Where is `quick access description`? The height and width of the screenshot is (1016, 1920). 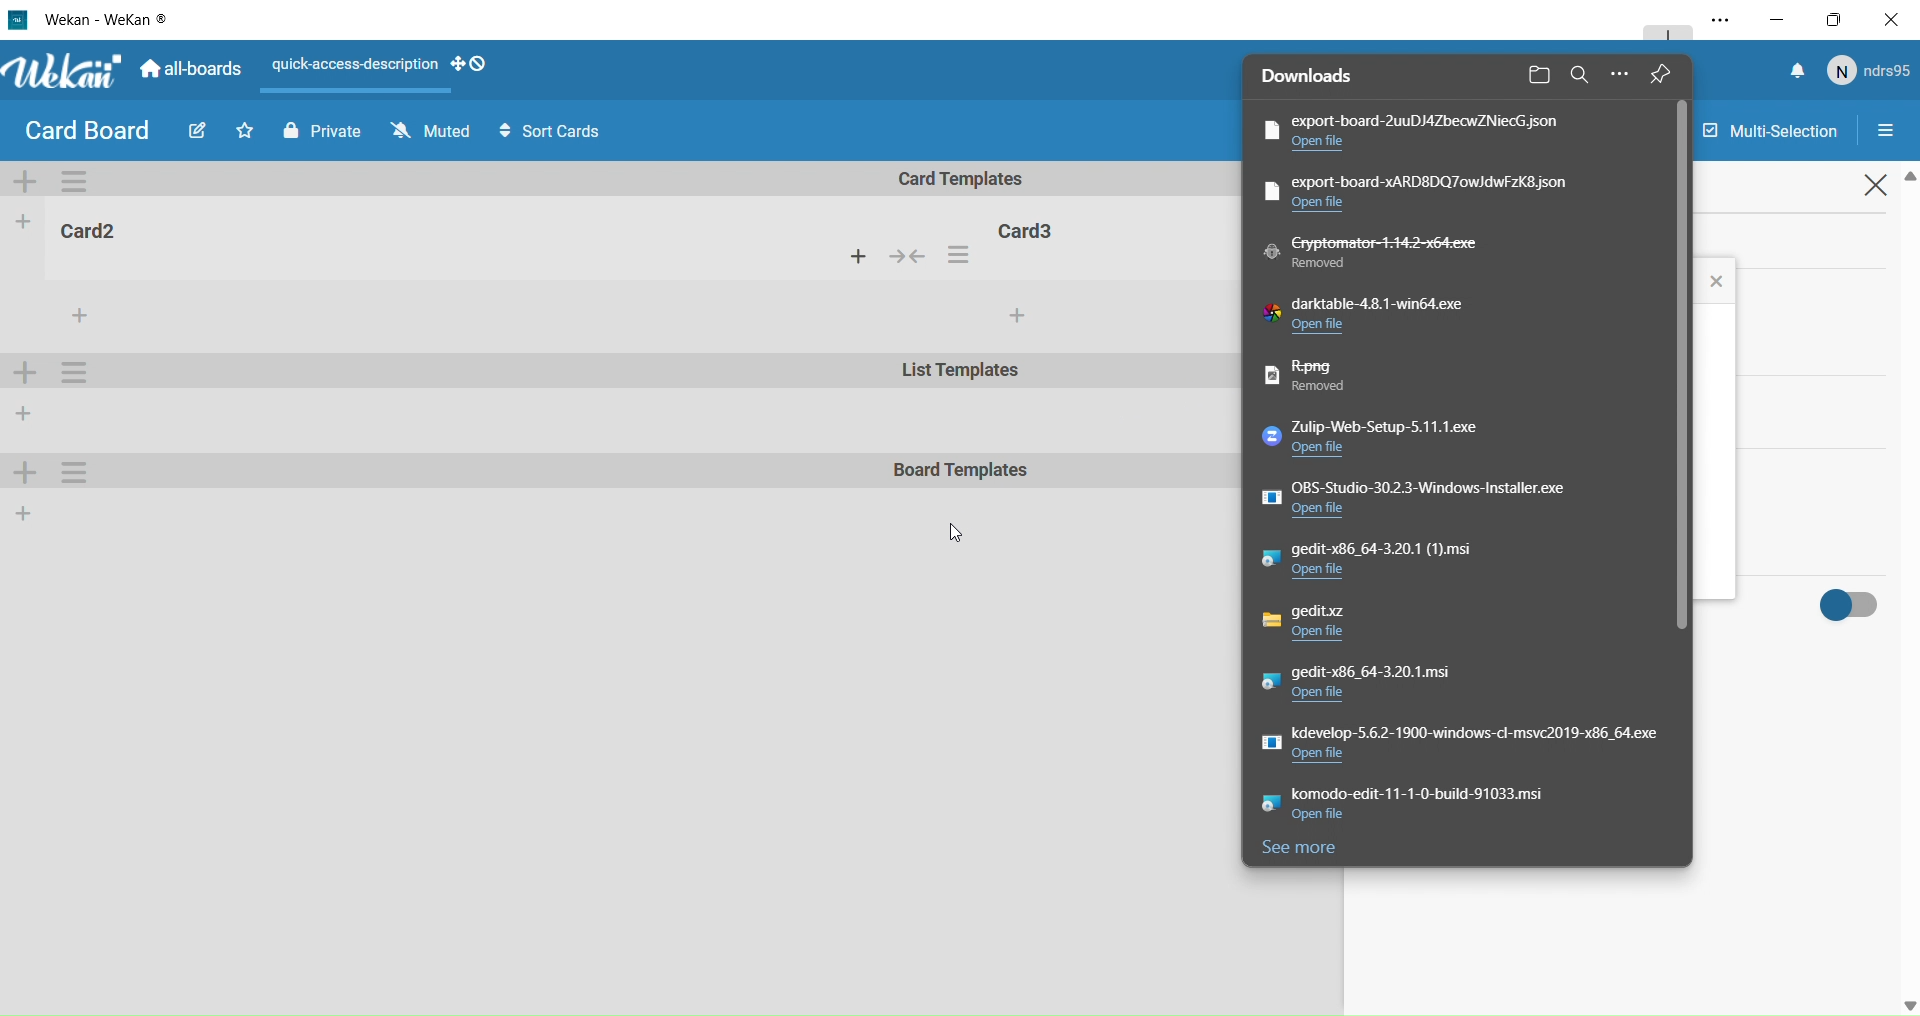 quick access description is located at coordinates (352, 65).